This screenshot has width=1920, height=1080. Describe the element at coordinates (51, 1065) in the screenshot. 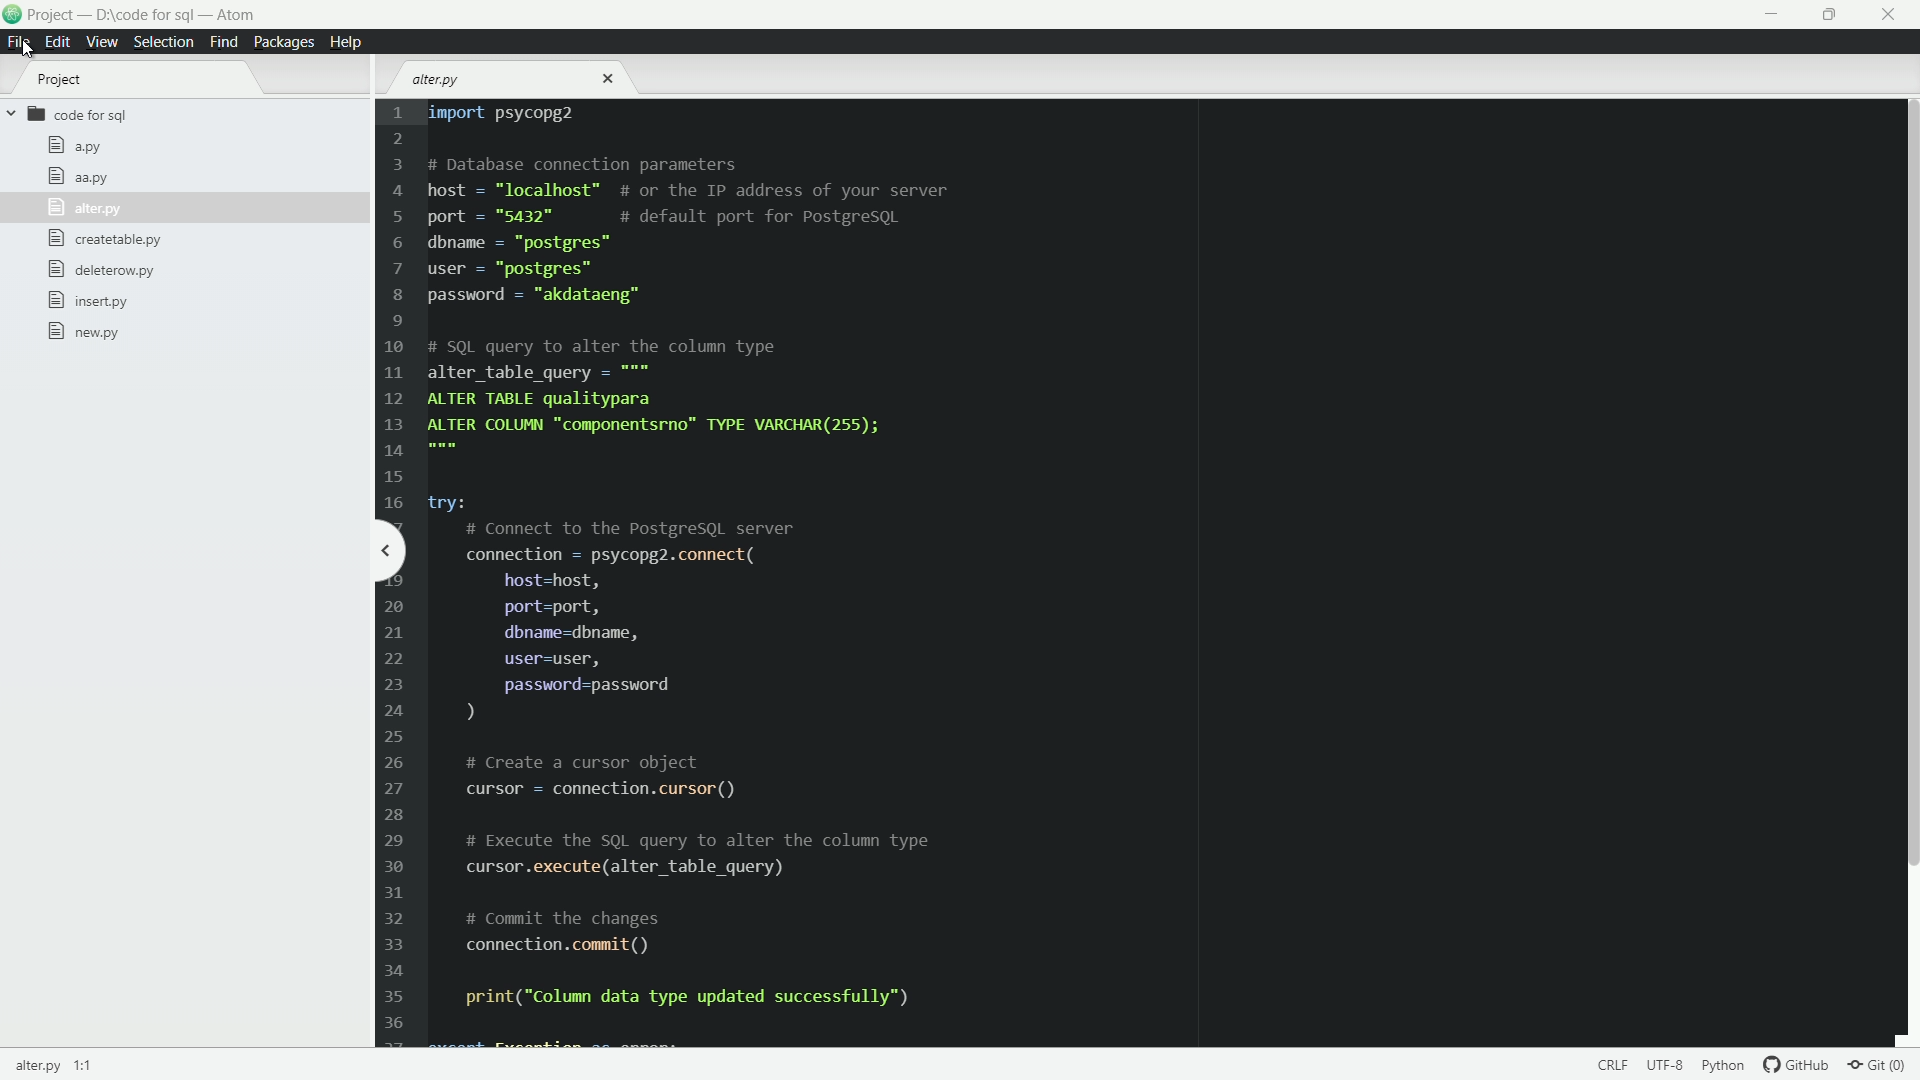

I see `current file name` at that location.